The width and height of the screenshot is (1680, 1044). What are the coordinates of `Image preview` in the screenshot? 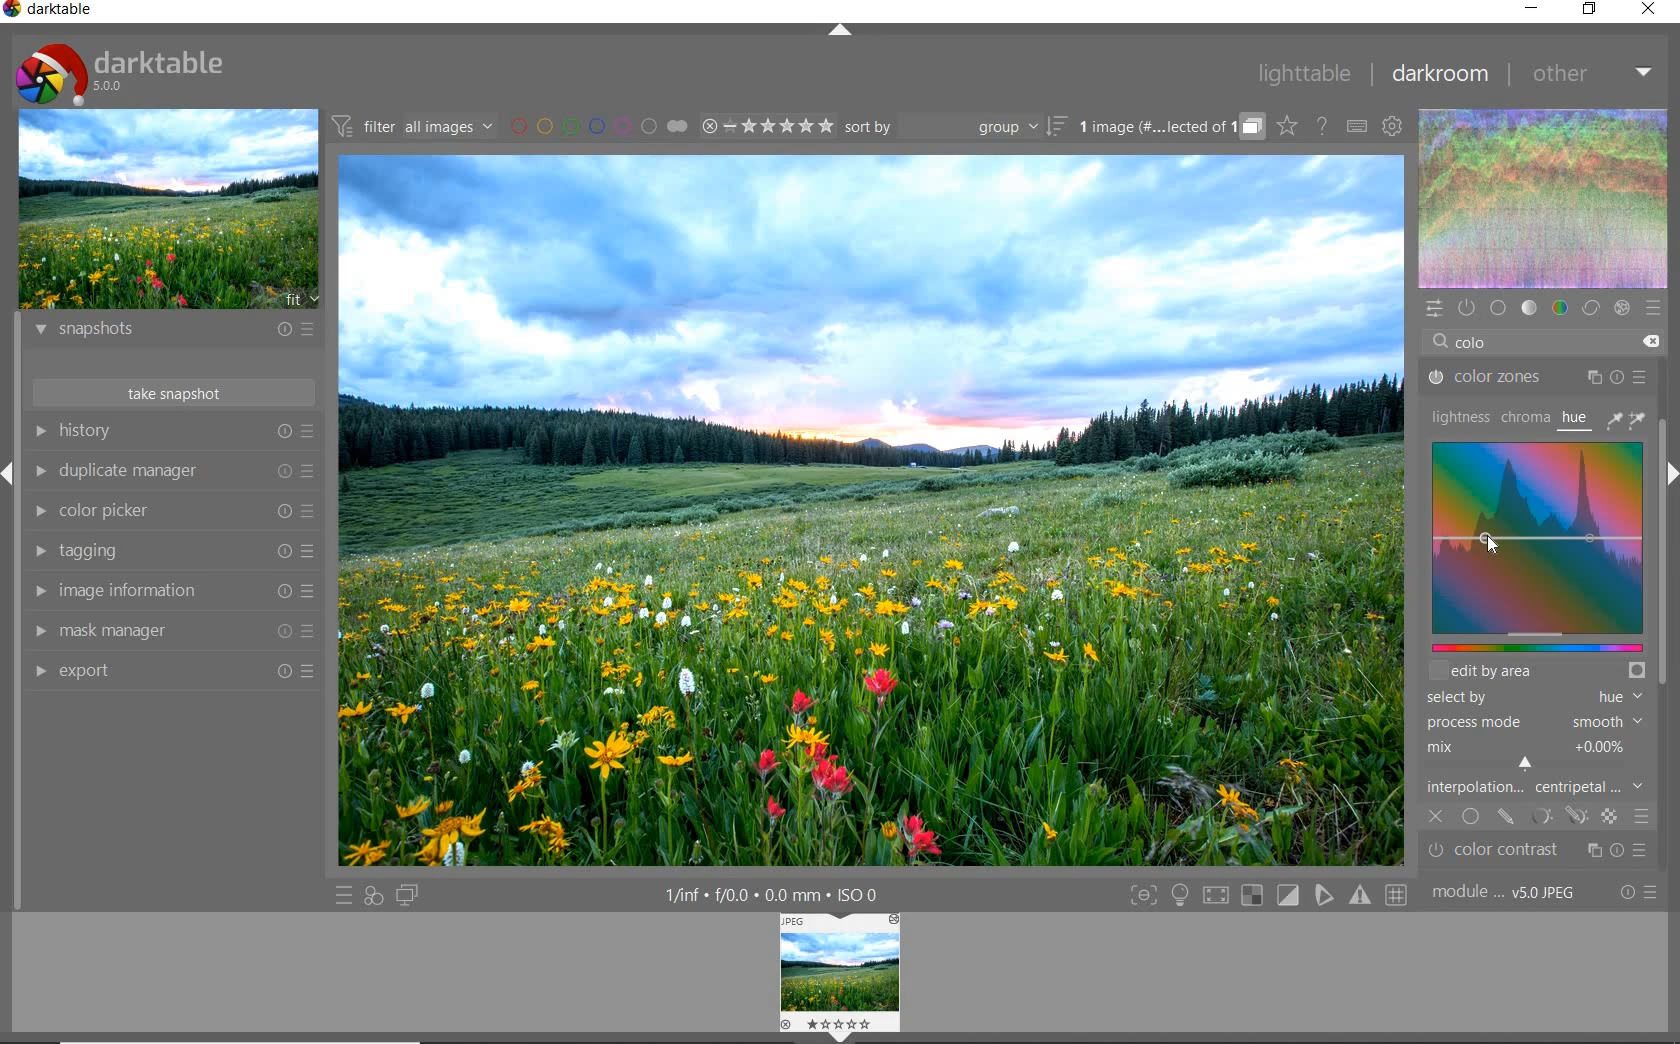 It's located at (841, 976).